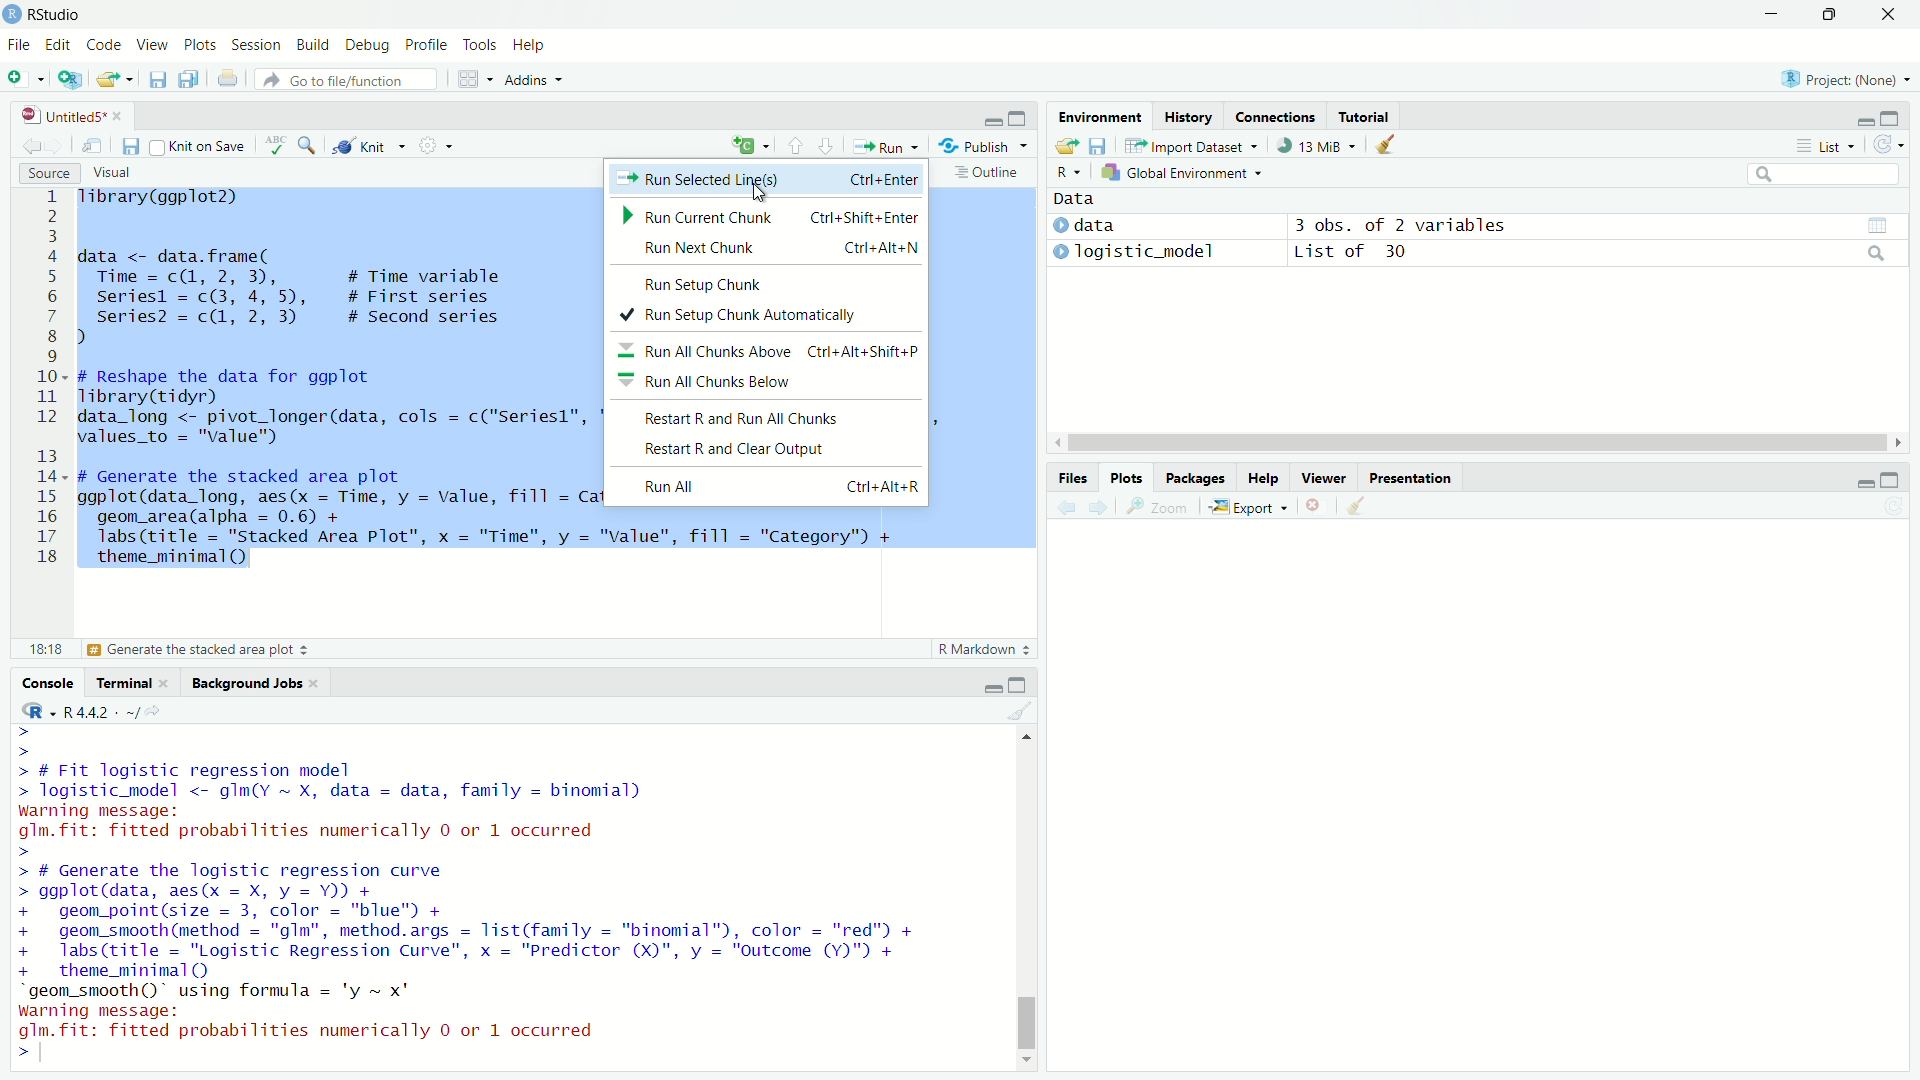  Describe the element at coordinates (1891, 476) in the screenshot. I see `maximise` at that location.